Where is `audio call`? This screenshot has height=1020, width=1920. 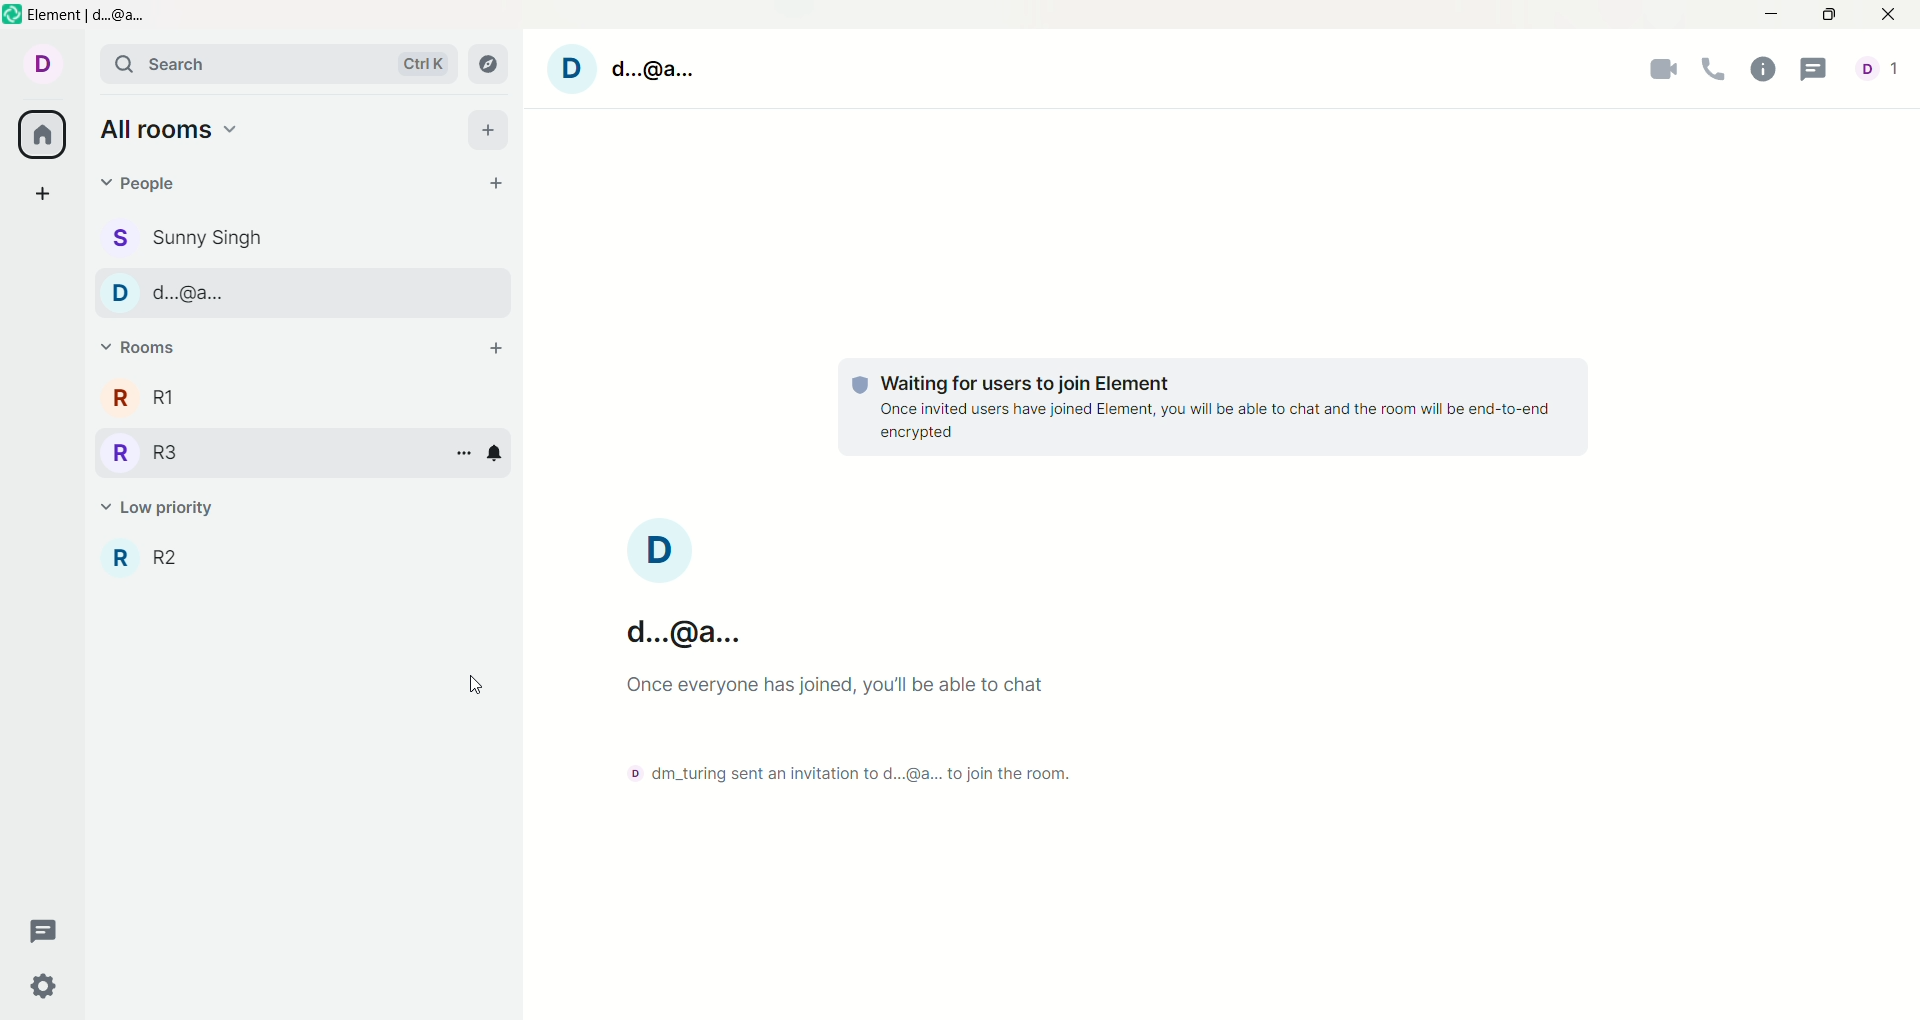 audio call is located at coordinates (1715, 71).